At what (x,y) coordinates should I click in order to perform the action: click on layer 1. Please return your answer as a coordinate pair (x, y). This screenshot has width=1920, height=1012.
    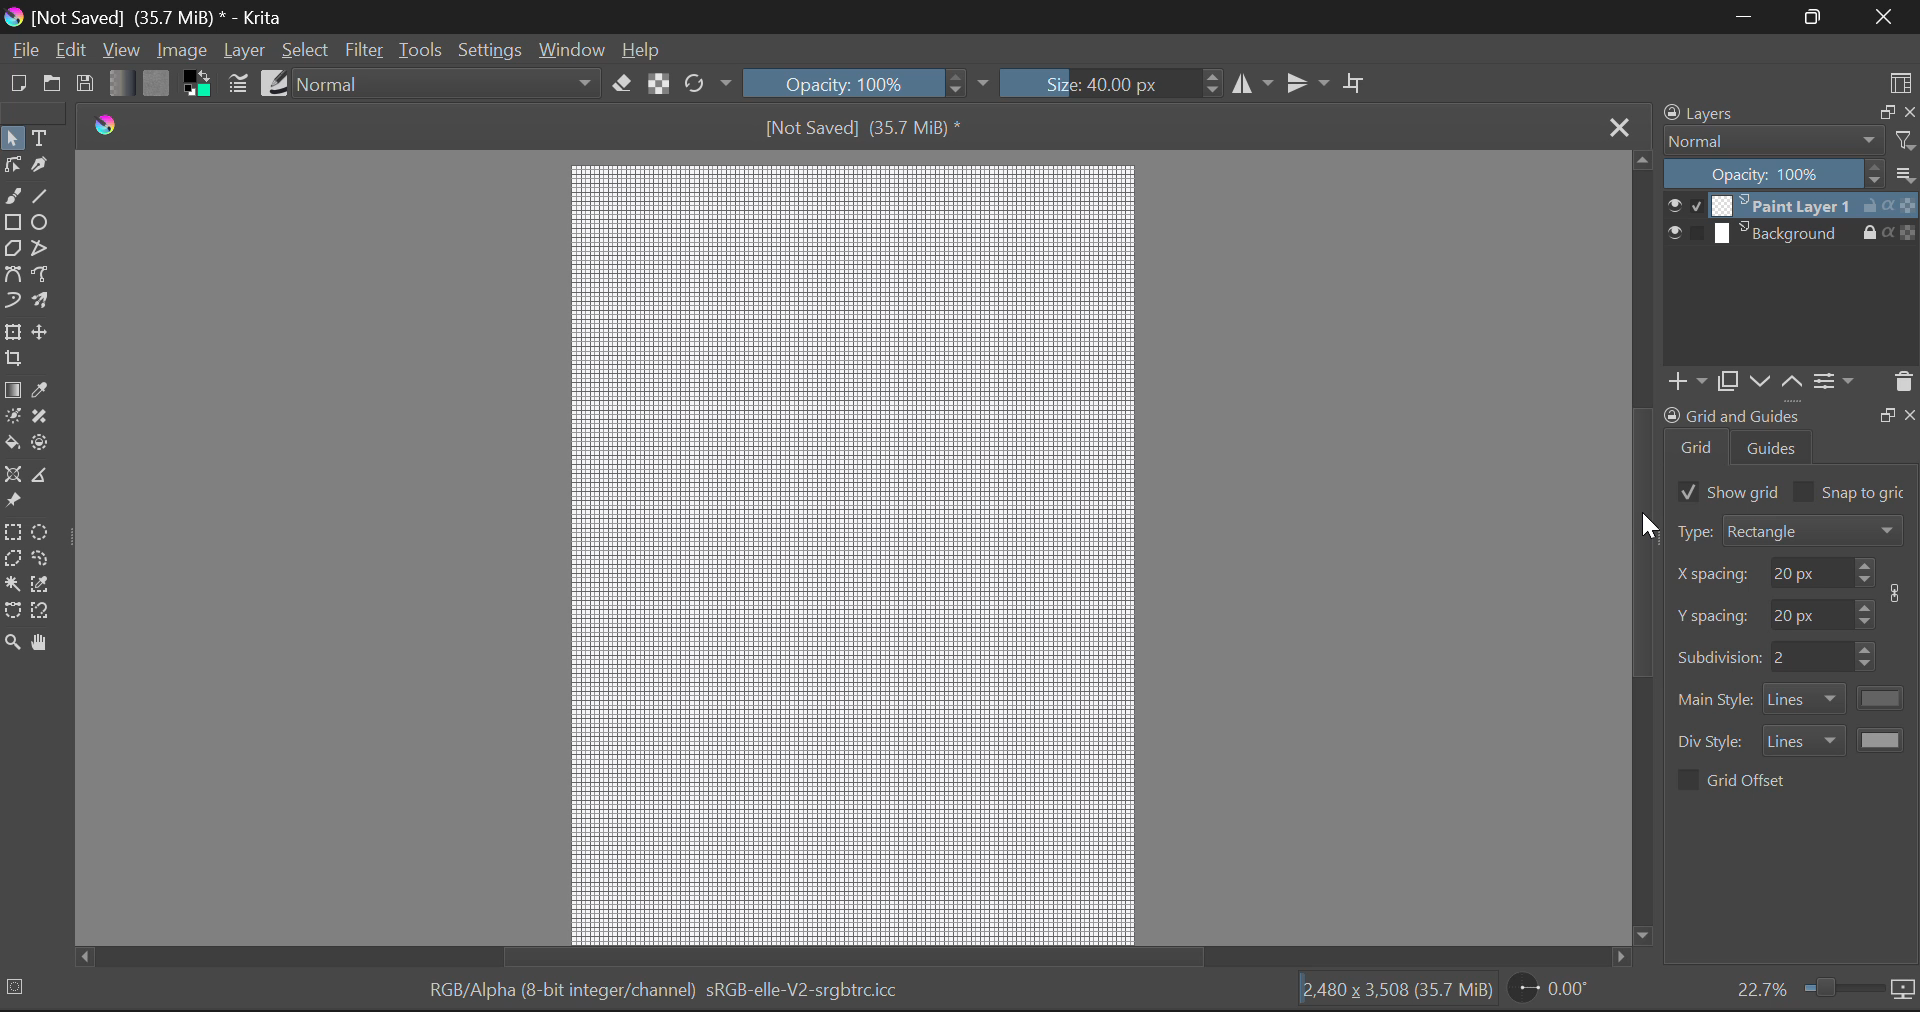
    Looking at the image, I should click on (1782, 205).